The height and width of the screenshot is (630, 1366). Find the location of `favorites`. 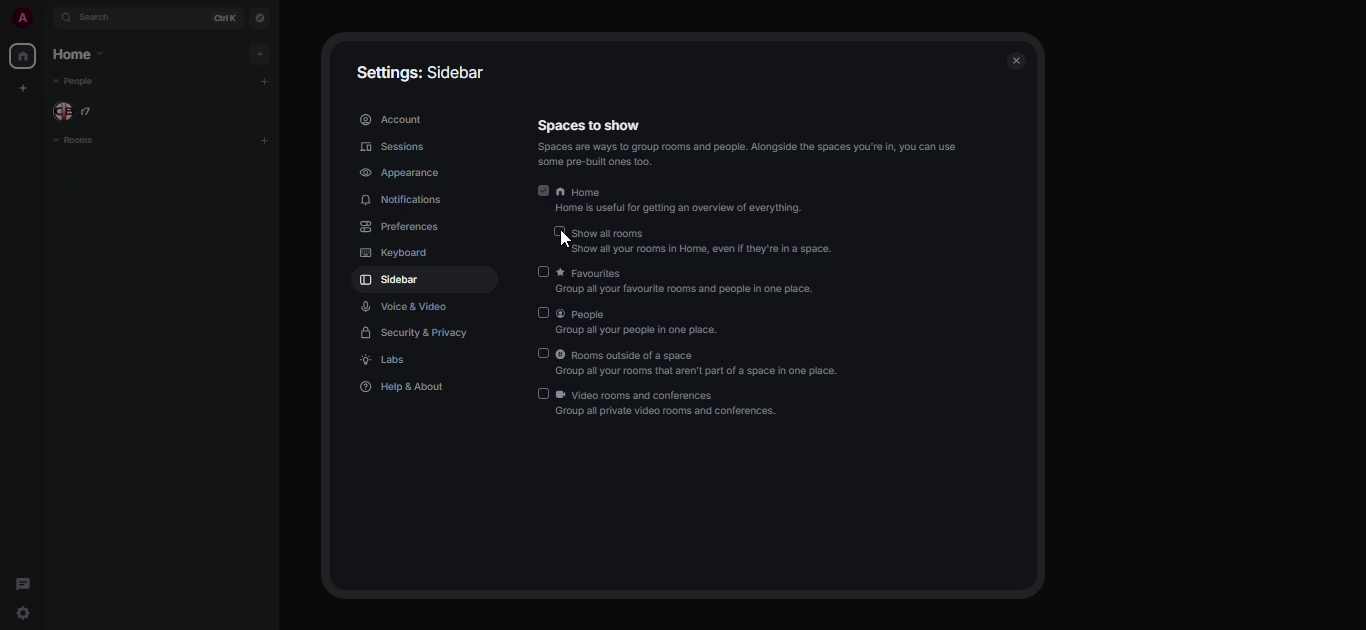

favorites is located at coordinates (694, 279).